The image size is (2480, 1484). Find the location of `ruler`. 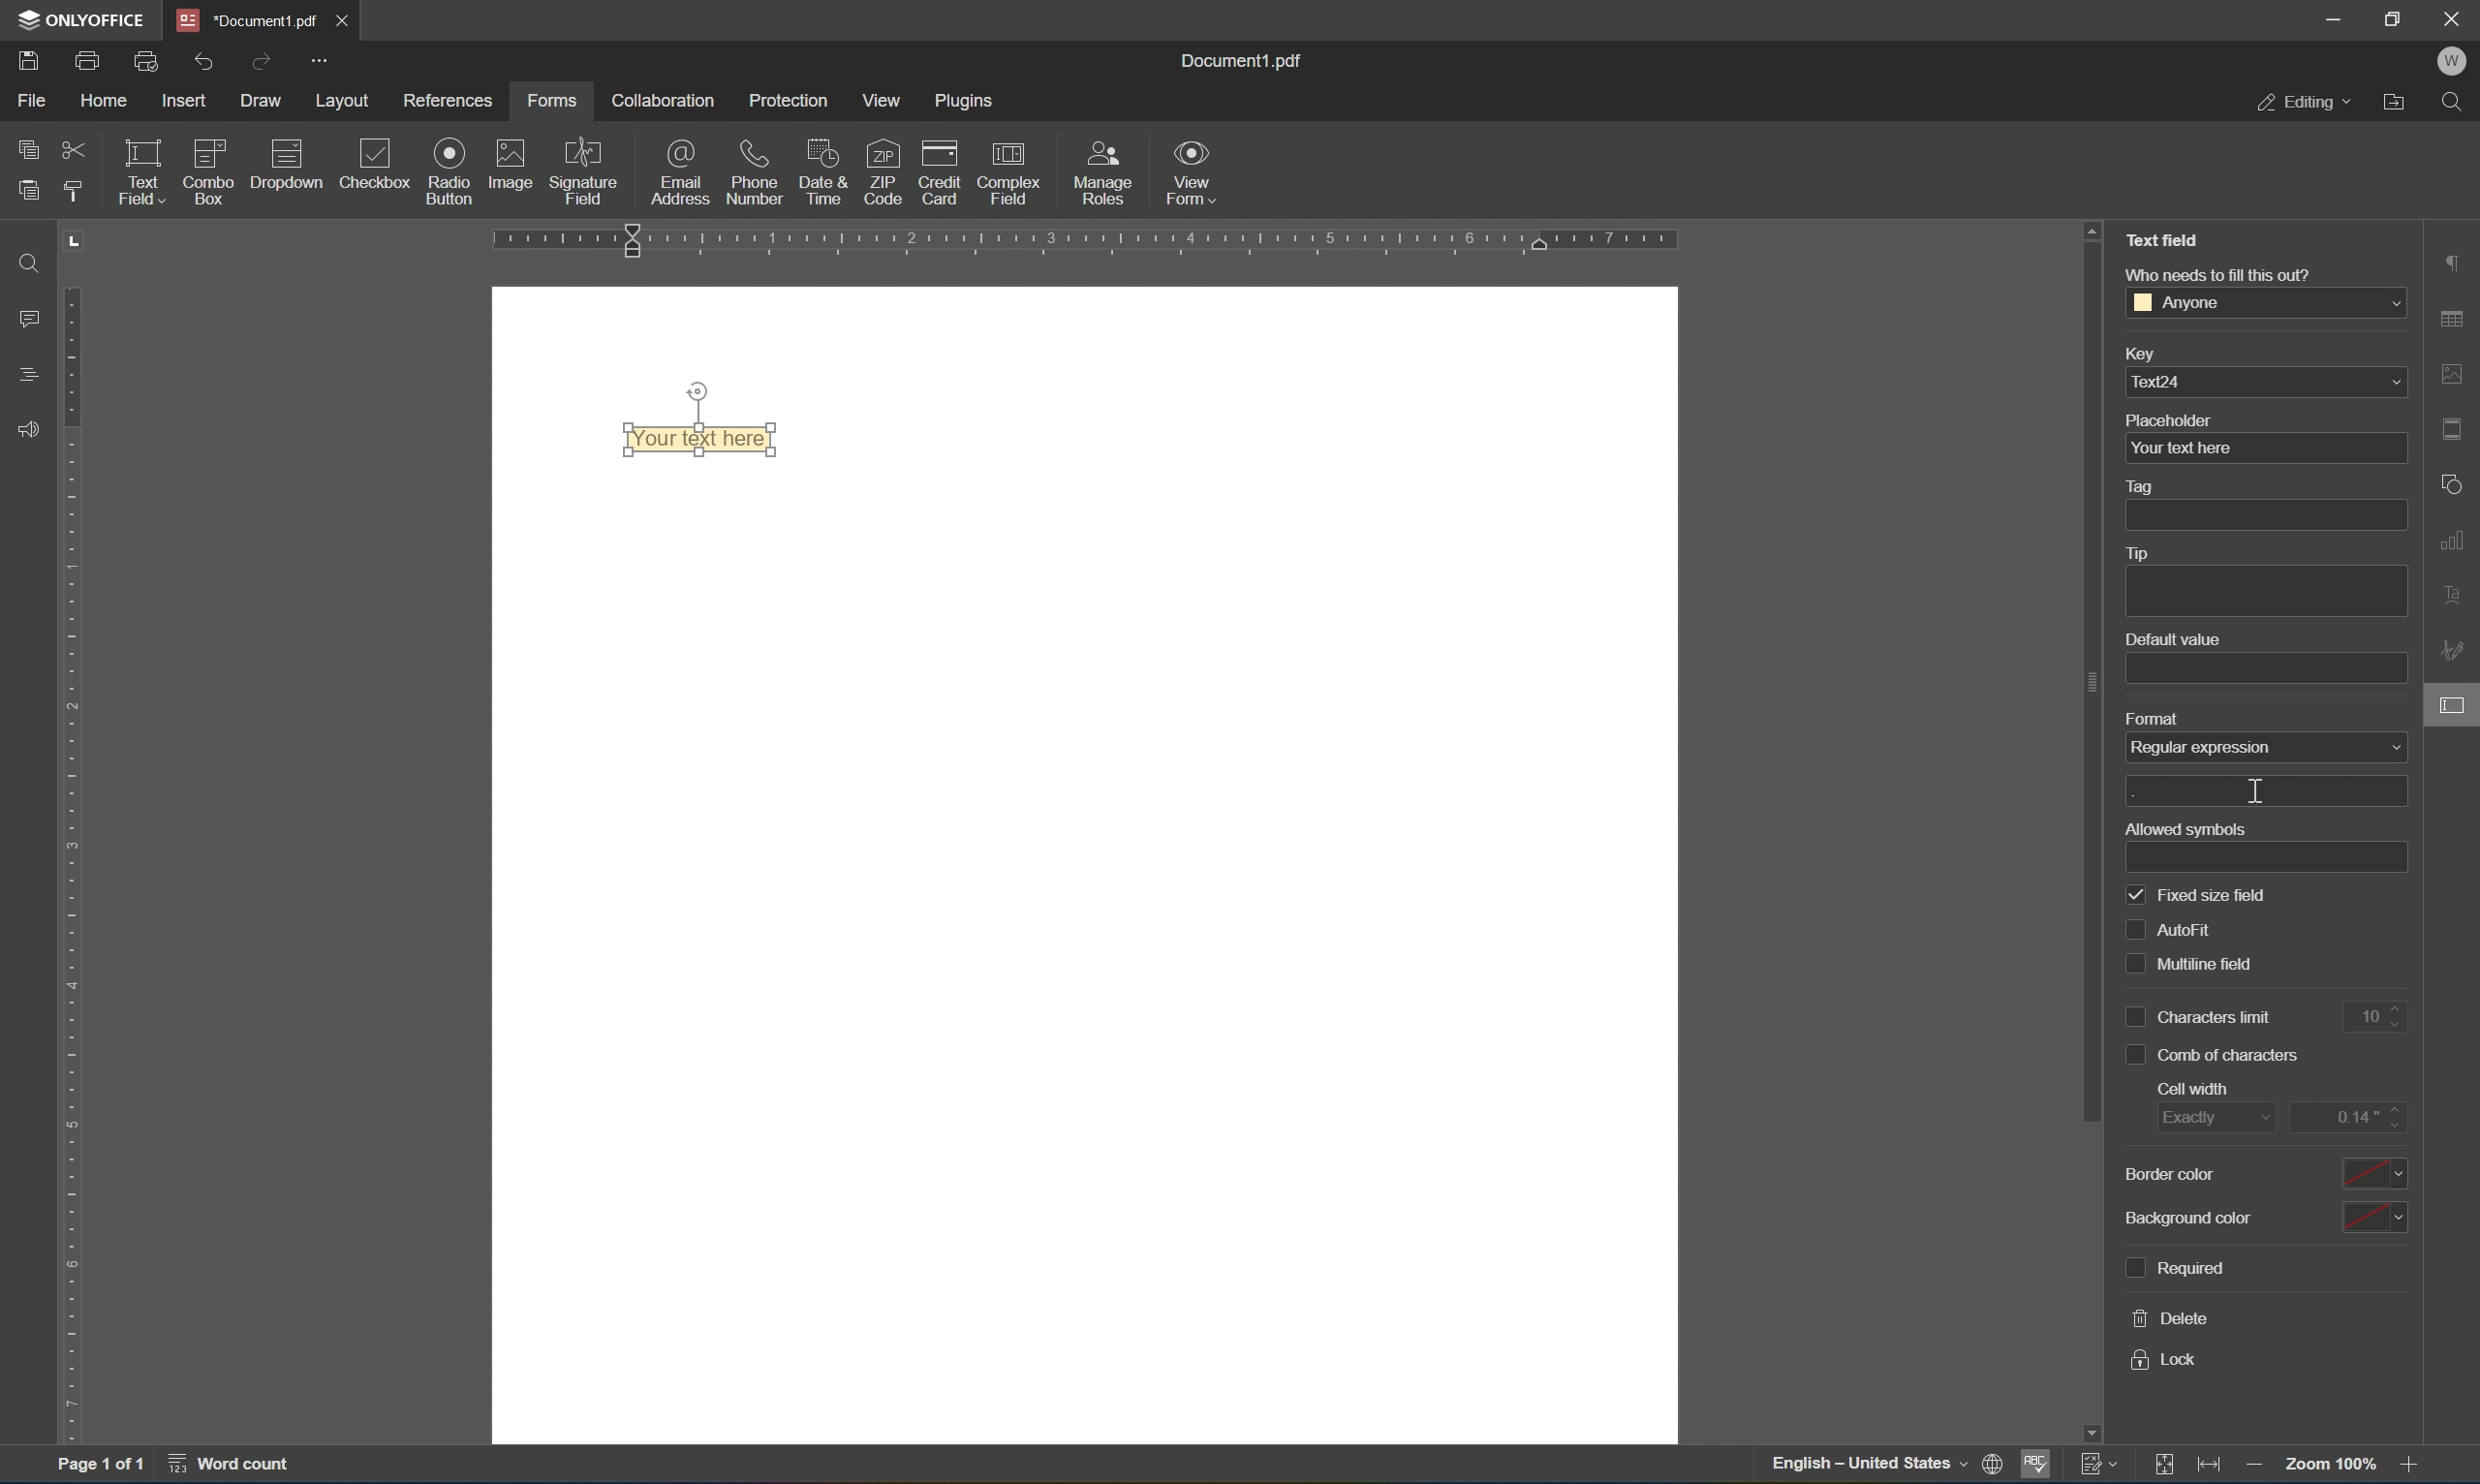

ruler is located at coordinates (1161, 240).